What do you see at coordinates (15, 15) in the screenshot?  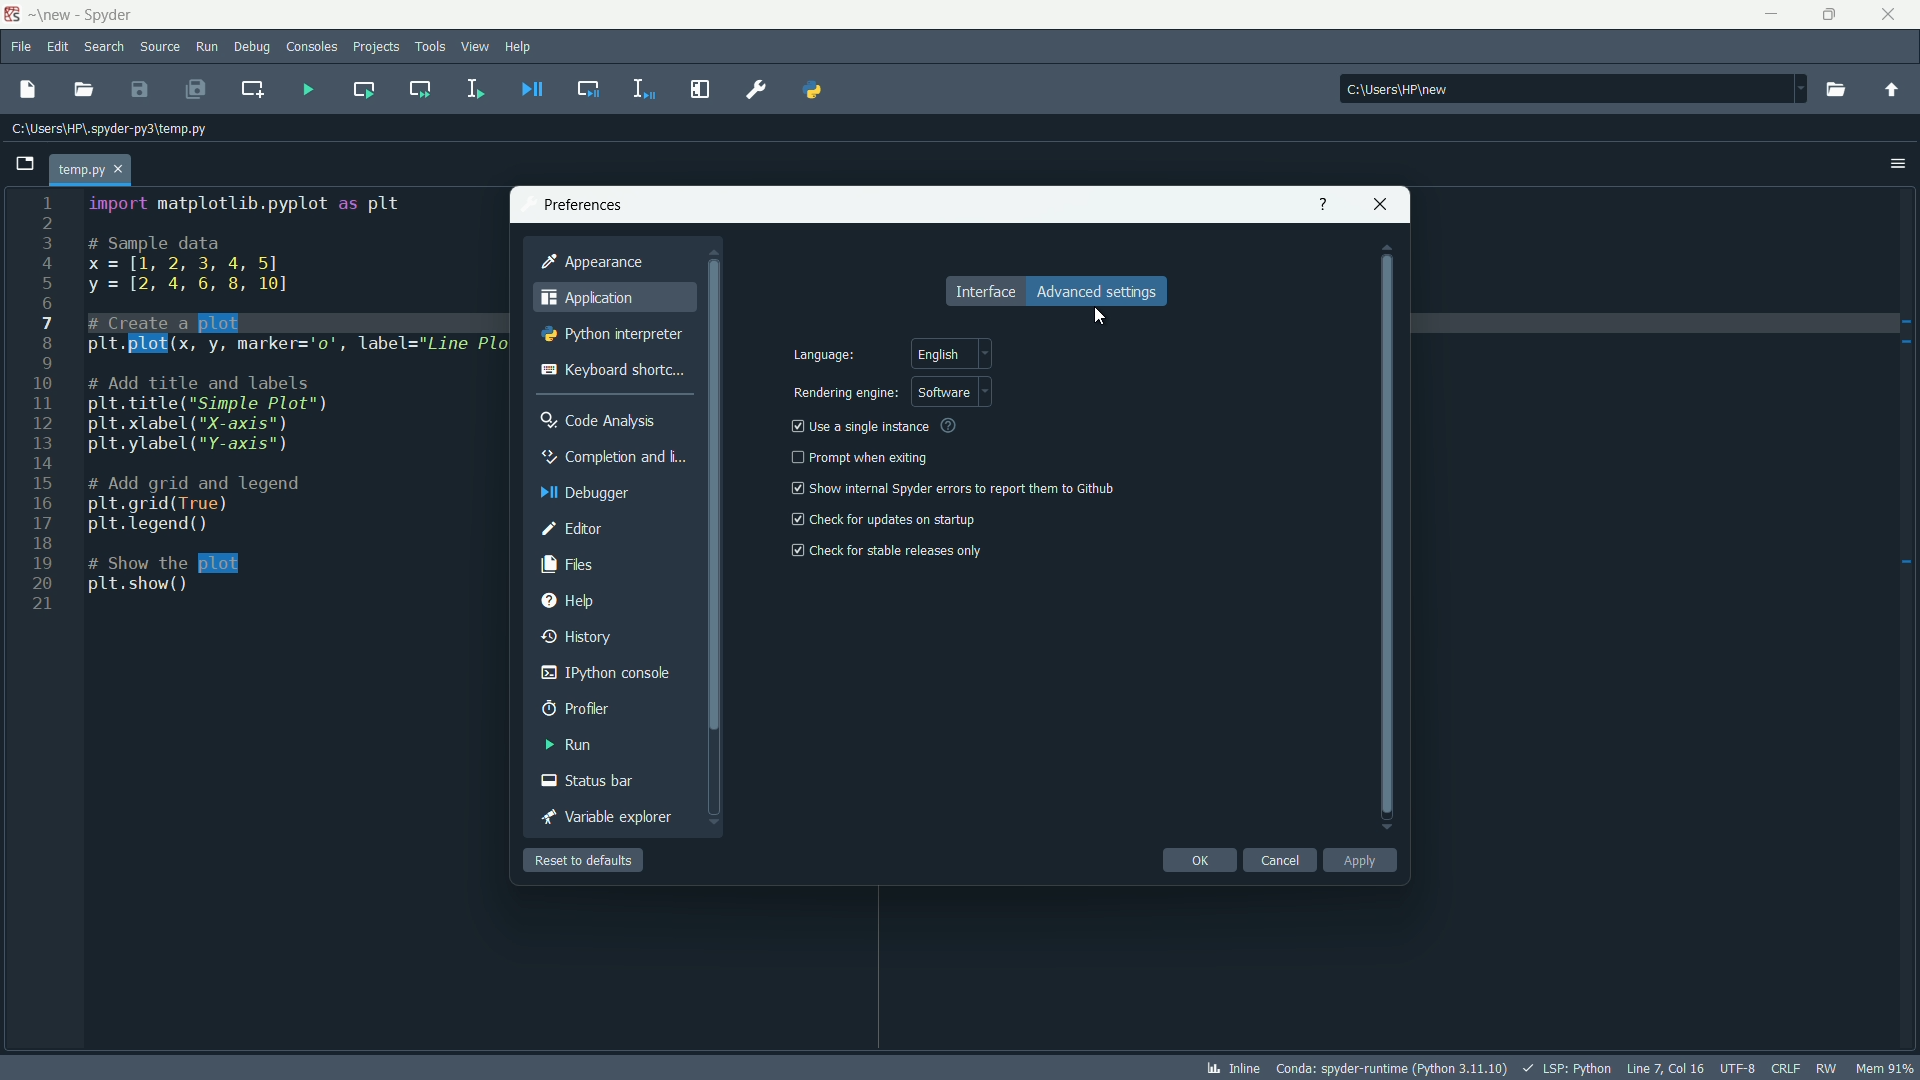 I see `app icon` at bounding box center [15, 15].